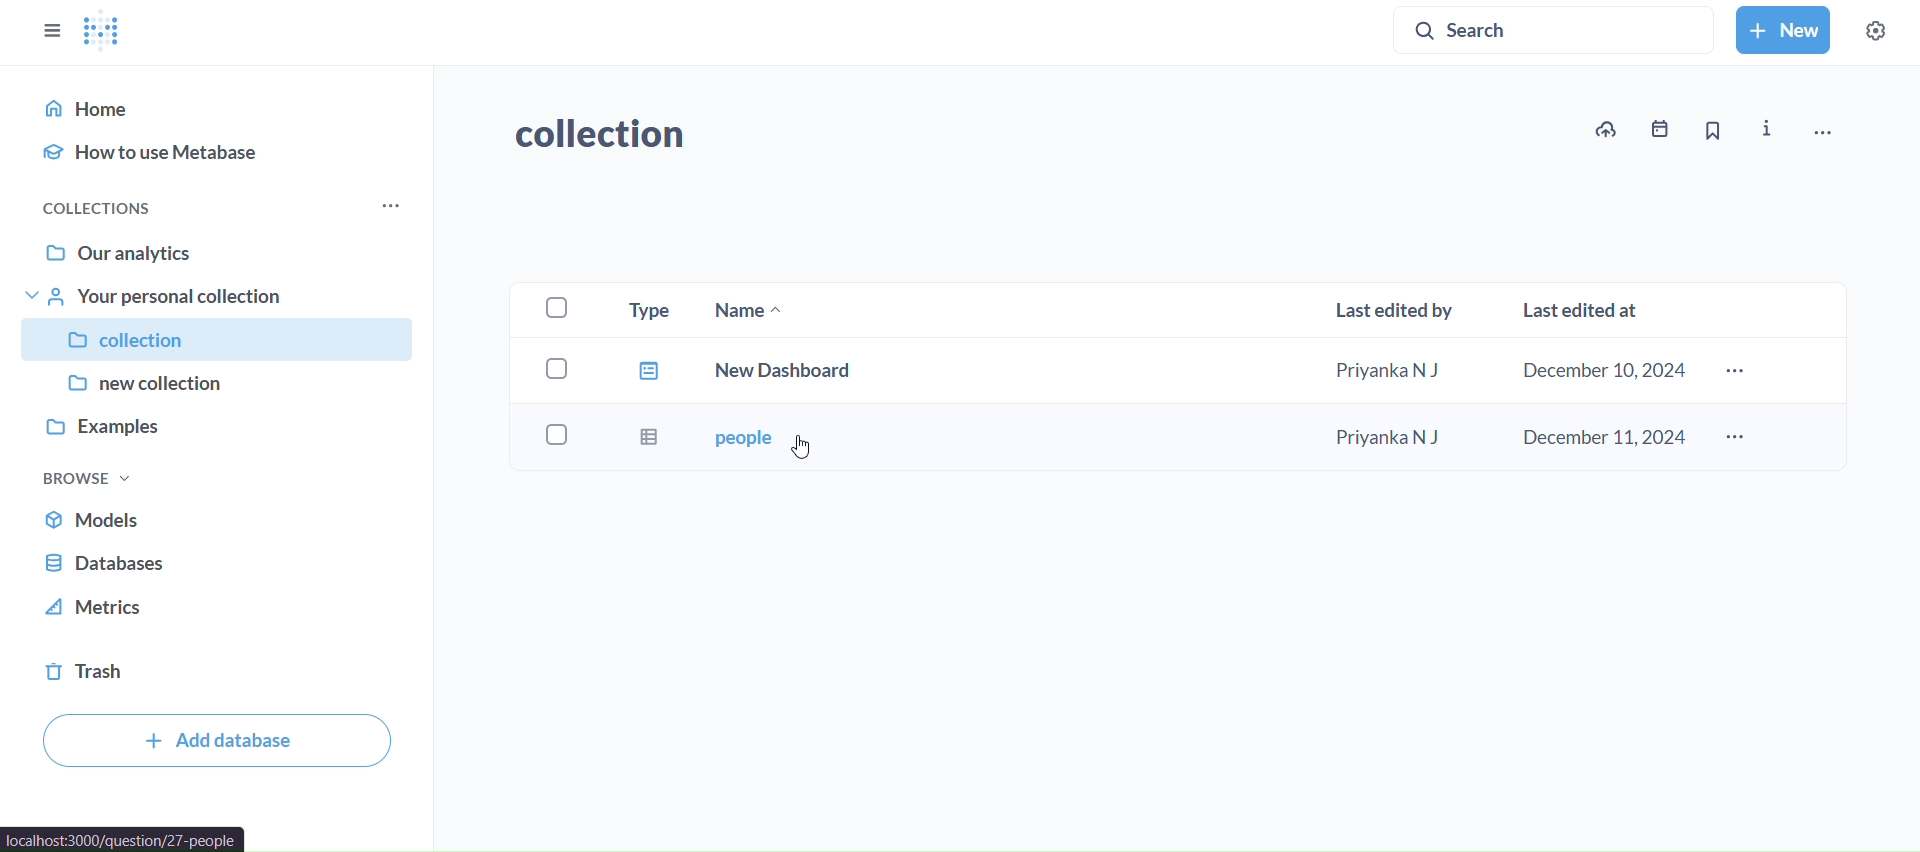  I want to click on databse, so click(219, 567).